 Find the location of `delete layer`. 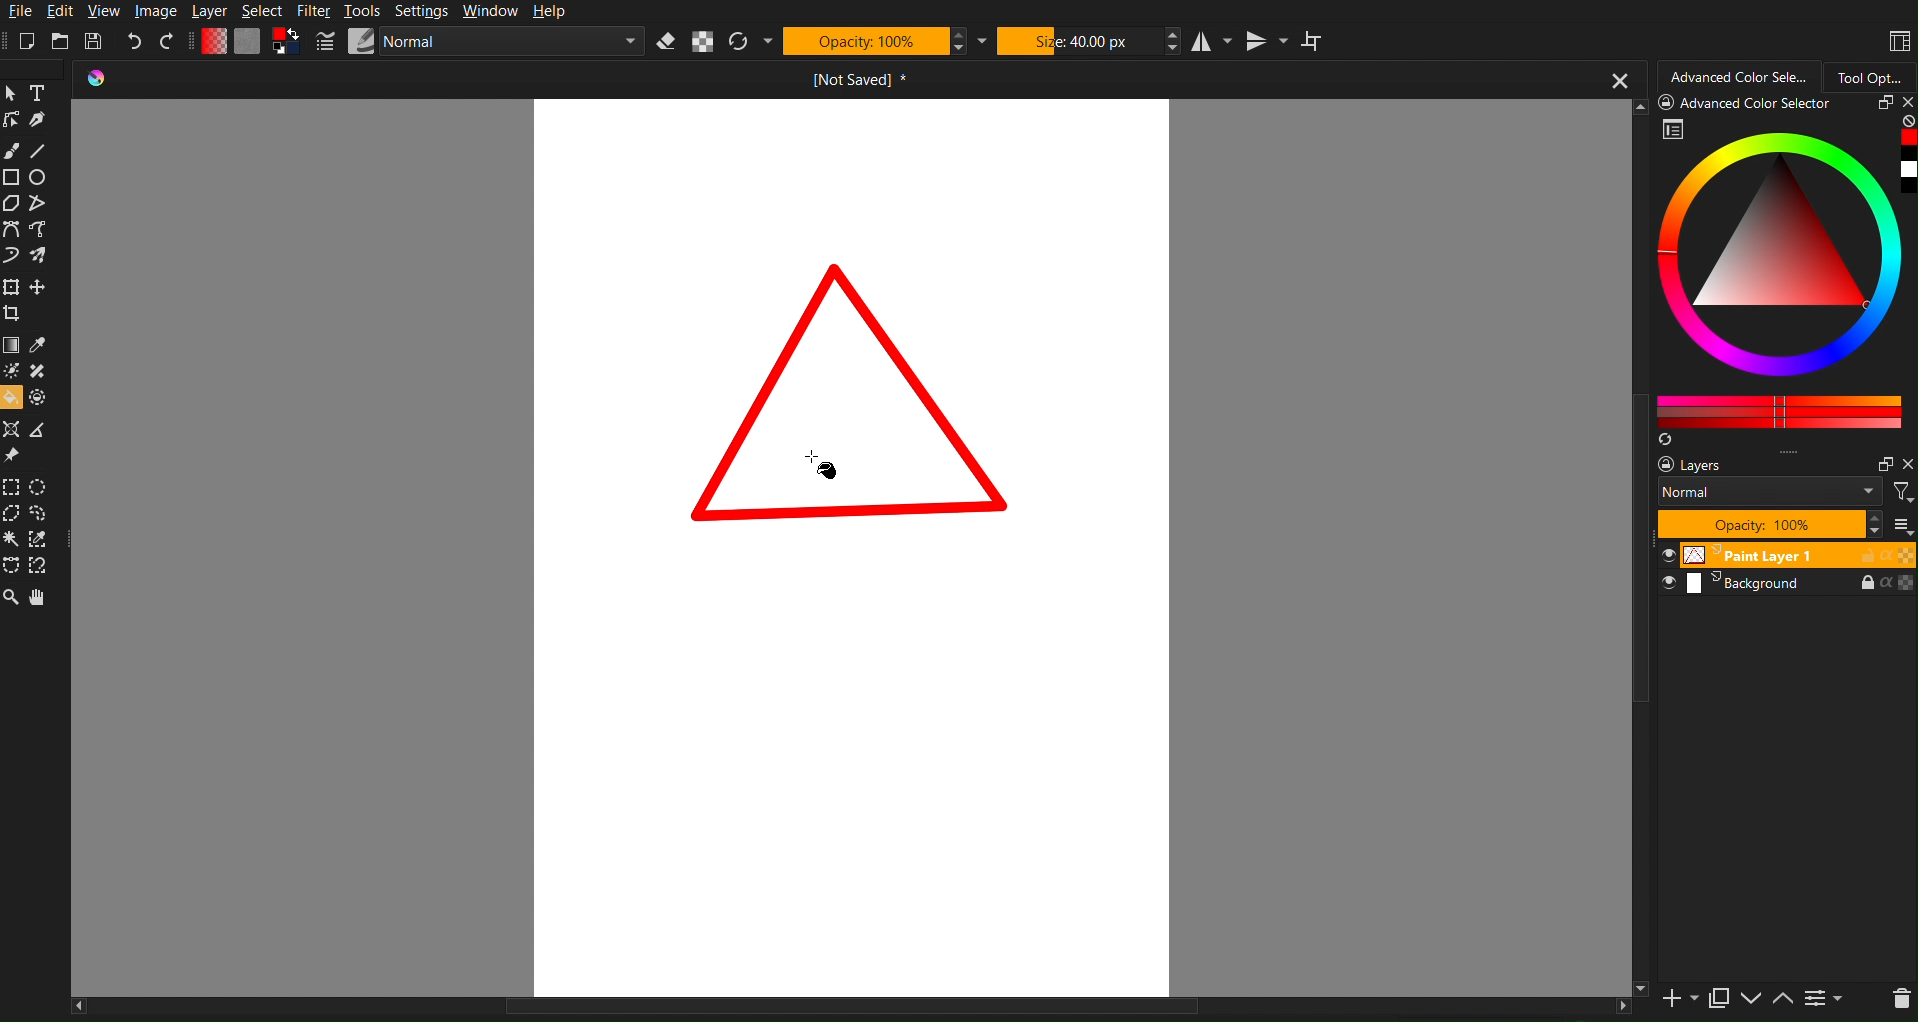

delete layer is located at coordinates (1900, 999).